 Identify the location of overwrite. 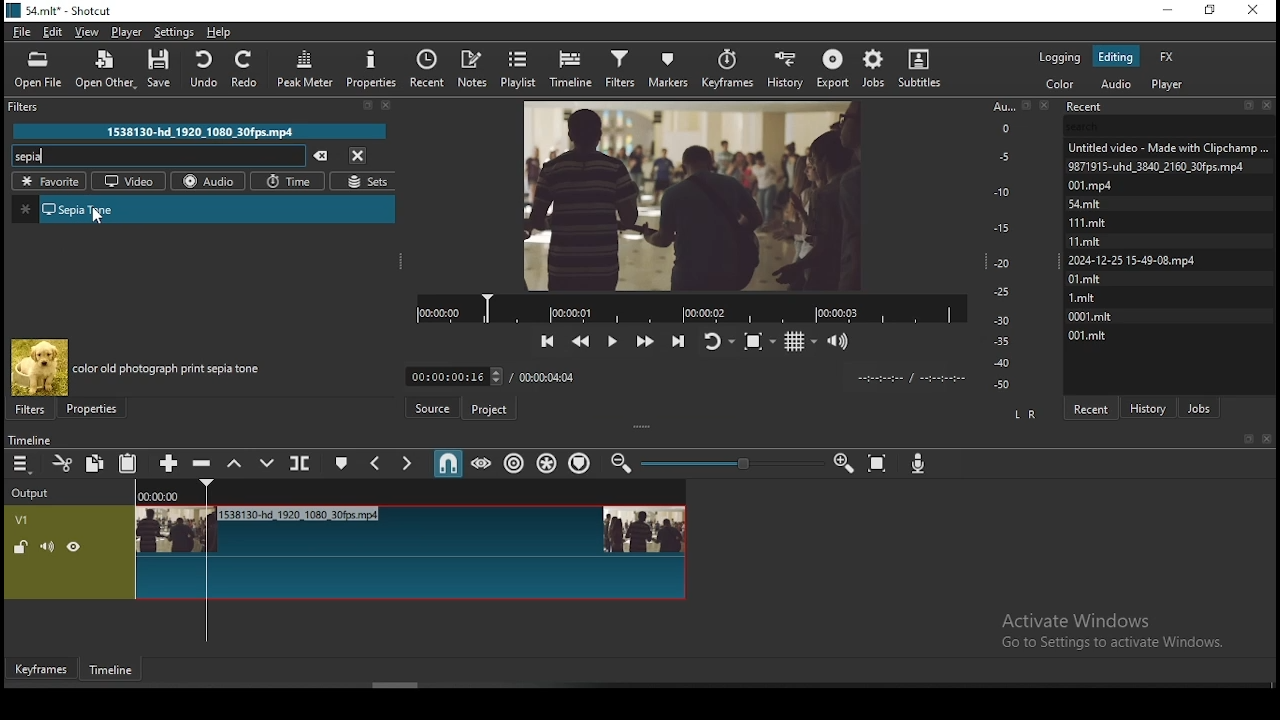
(271, 464).